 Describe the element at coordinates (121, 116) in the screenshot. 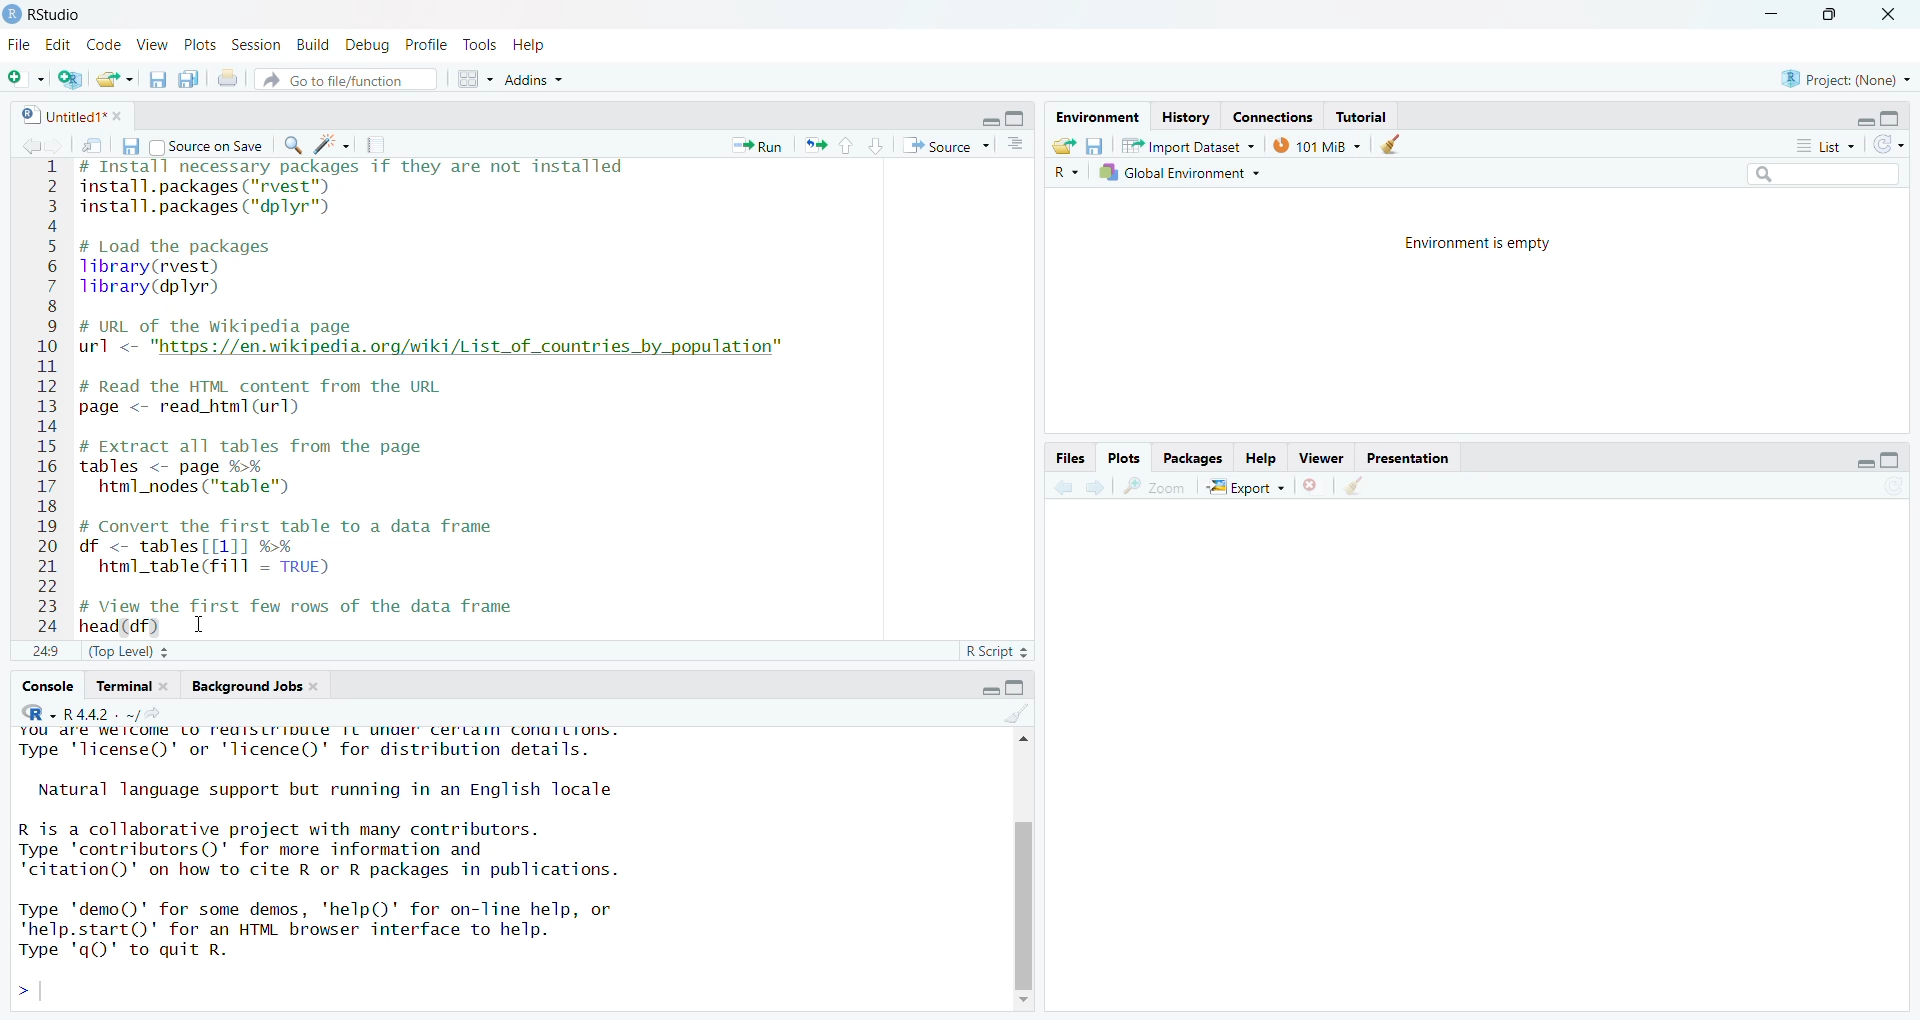

I see `close` at that location.